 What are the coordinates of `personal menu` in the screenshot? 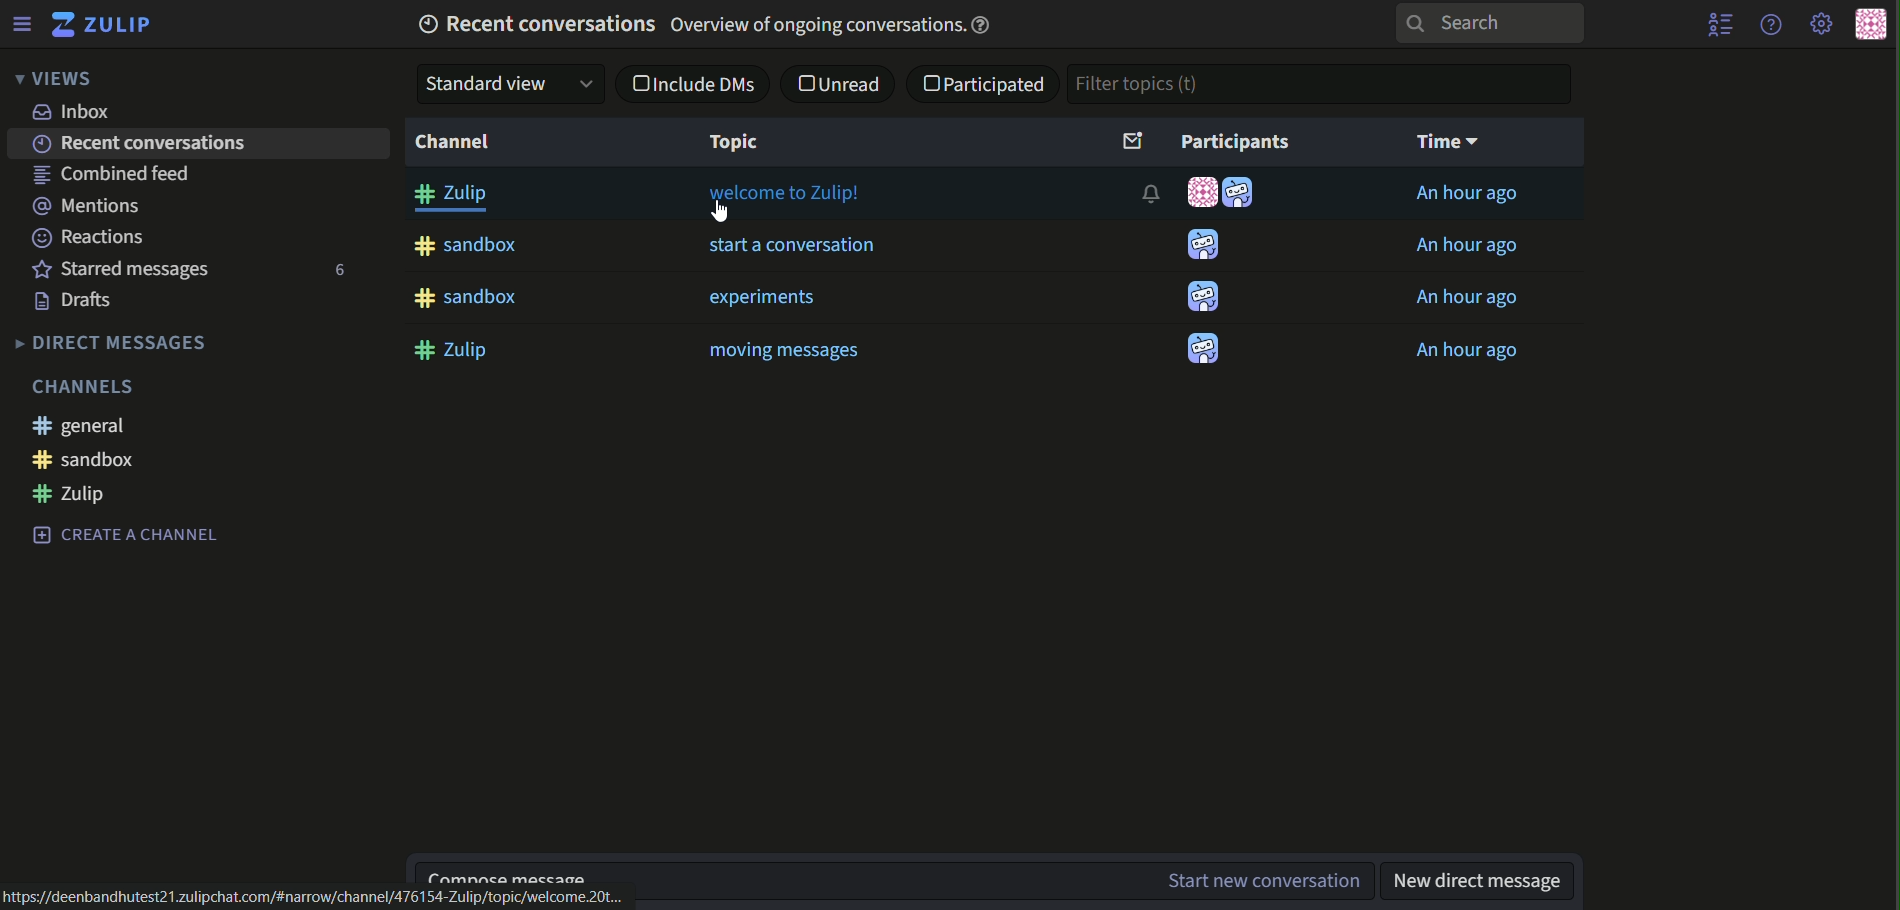 It's located at (1870, 25).